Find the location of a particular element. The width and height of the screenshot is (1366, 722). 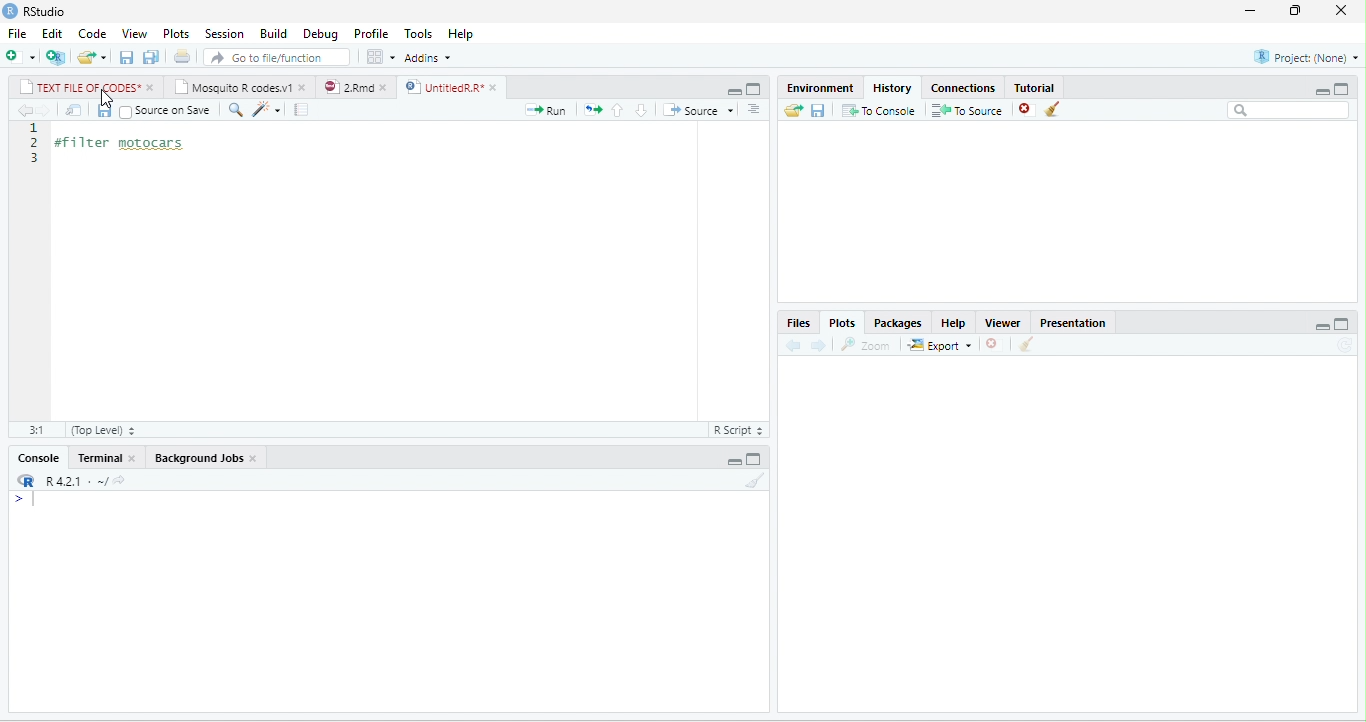

close is located at coordinates (385, 88).